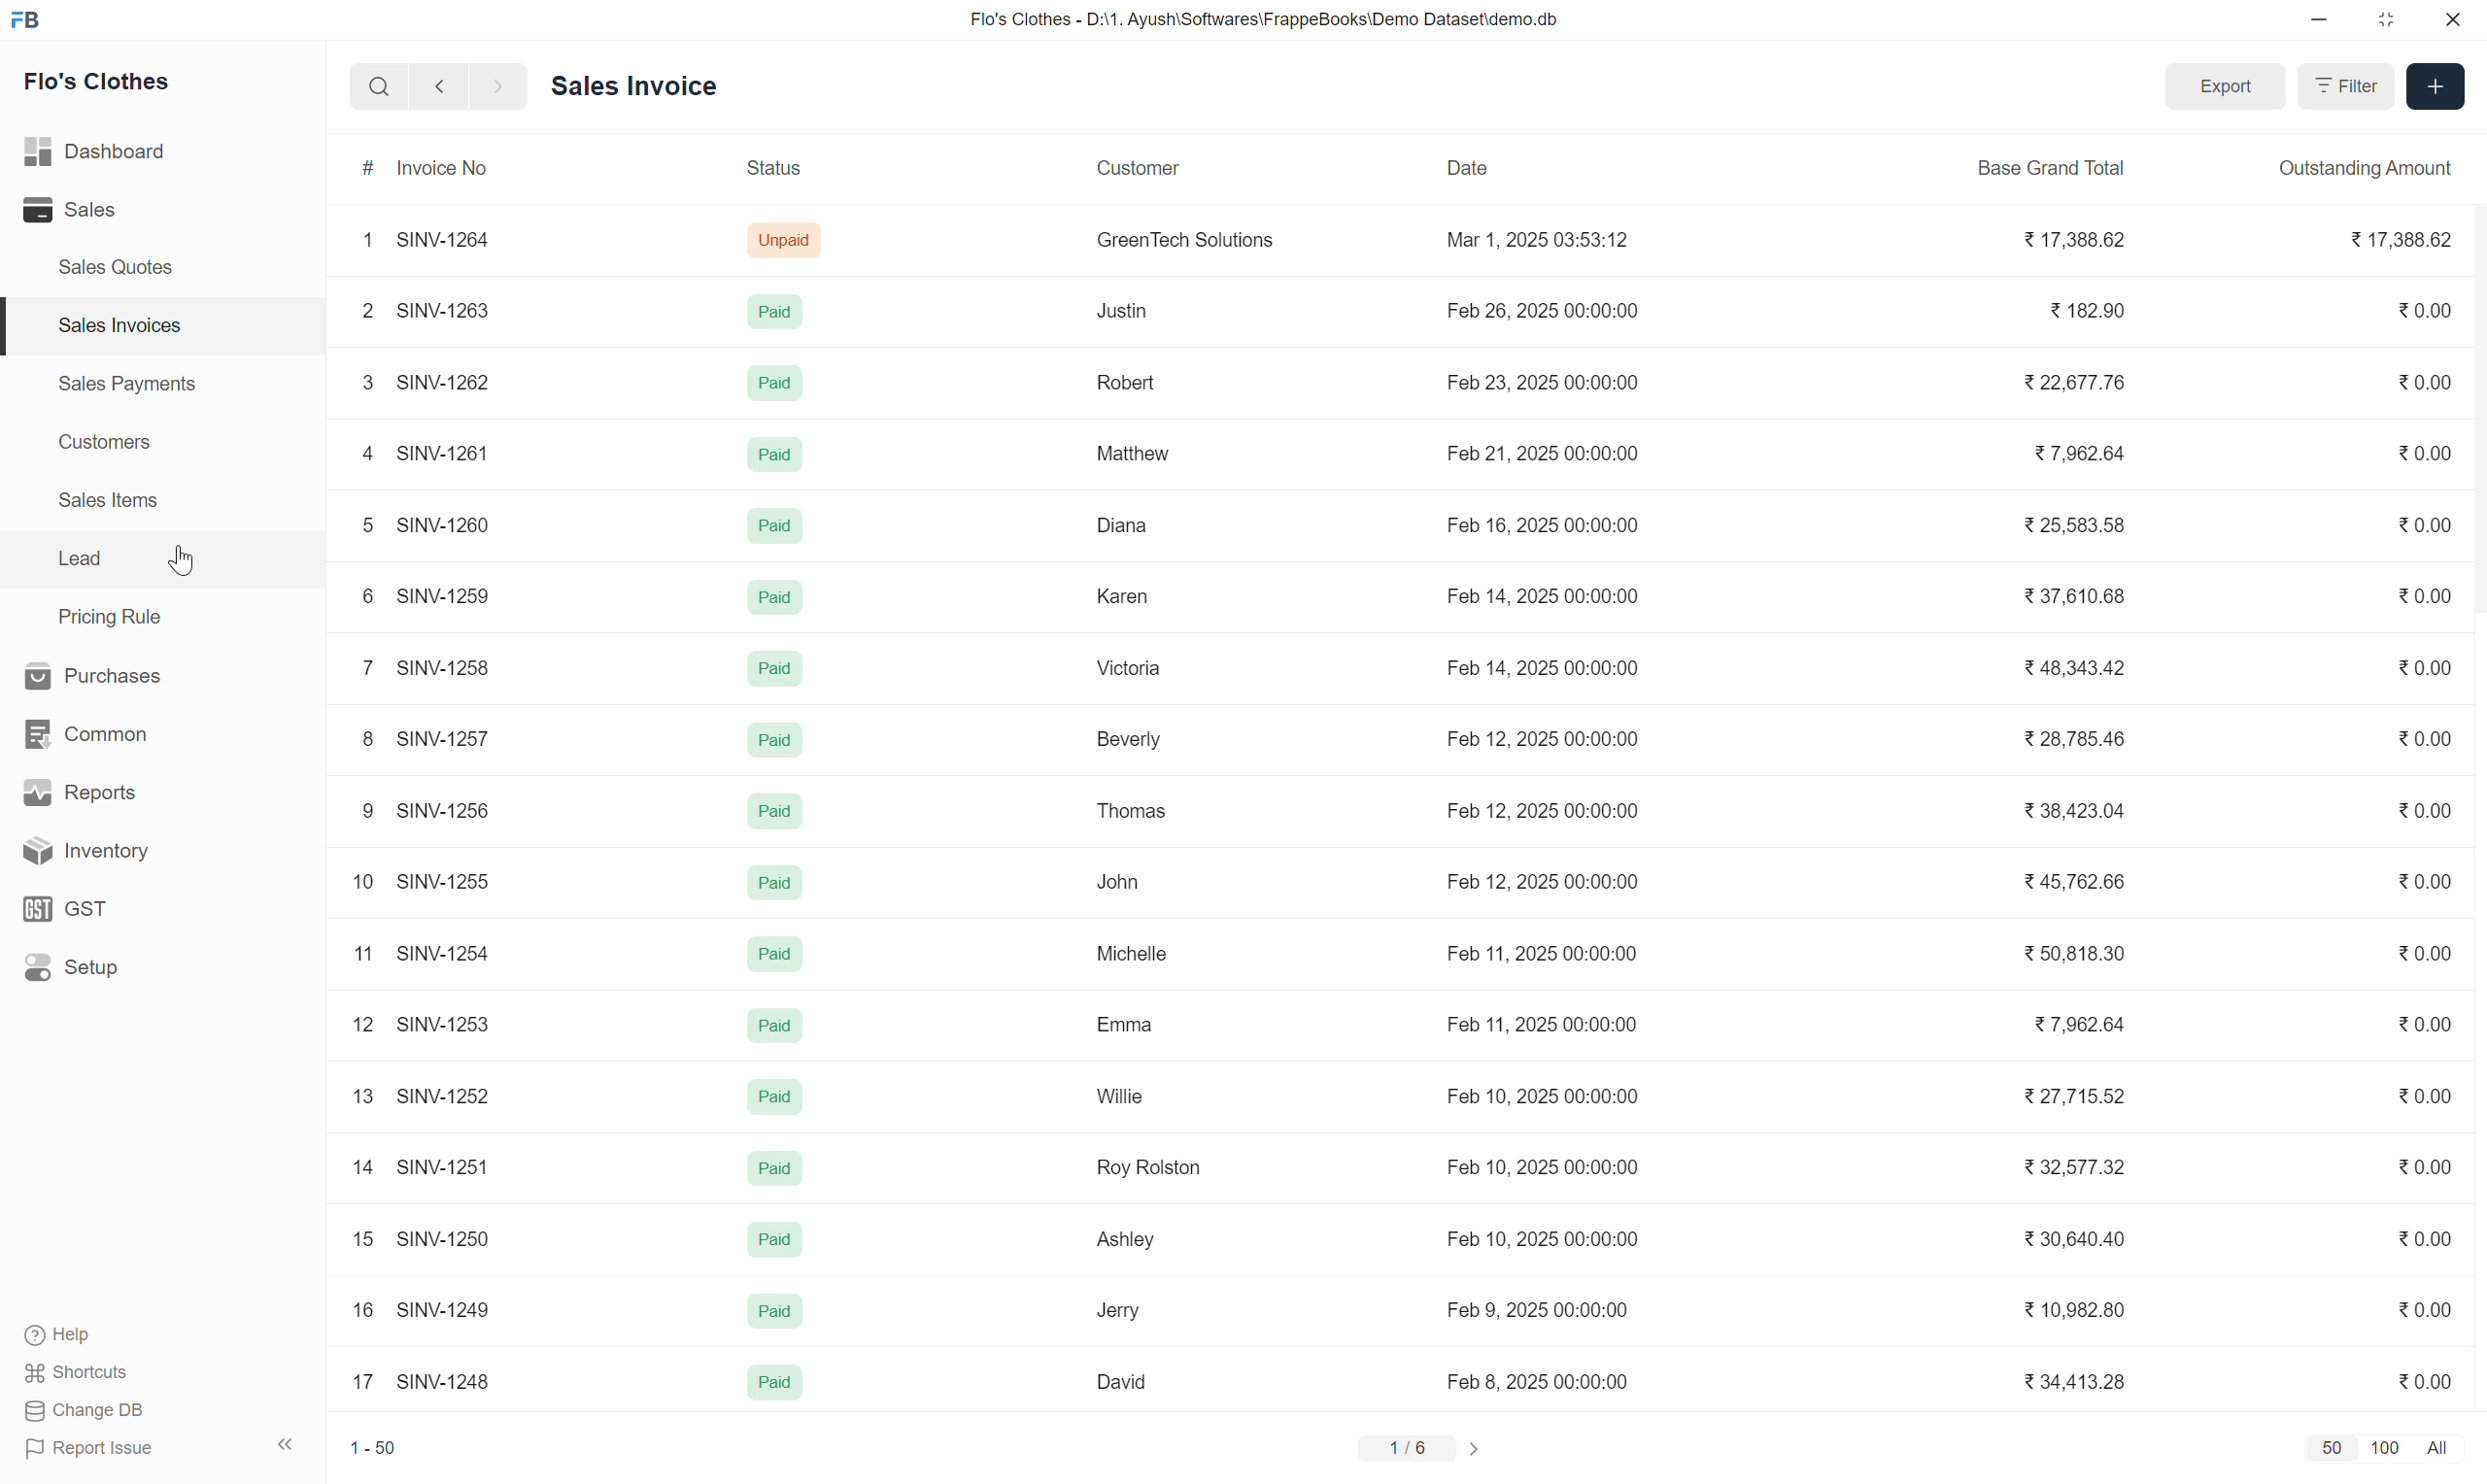 The width and height of the screenshot is (2487, 1484). I want to click on Matthew, so click(1127, 455).